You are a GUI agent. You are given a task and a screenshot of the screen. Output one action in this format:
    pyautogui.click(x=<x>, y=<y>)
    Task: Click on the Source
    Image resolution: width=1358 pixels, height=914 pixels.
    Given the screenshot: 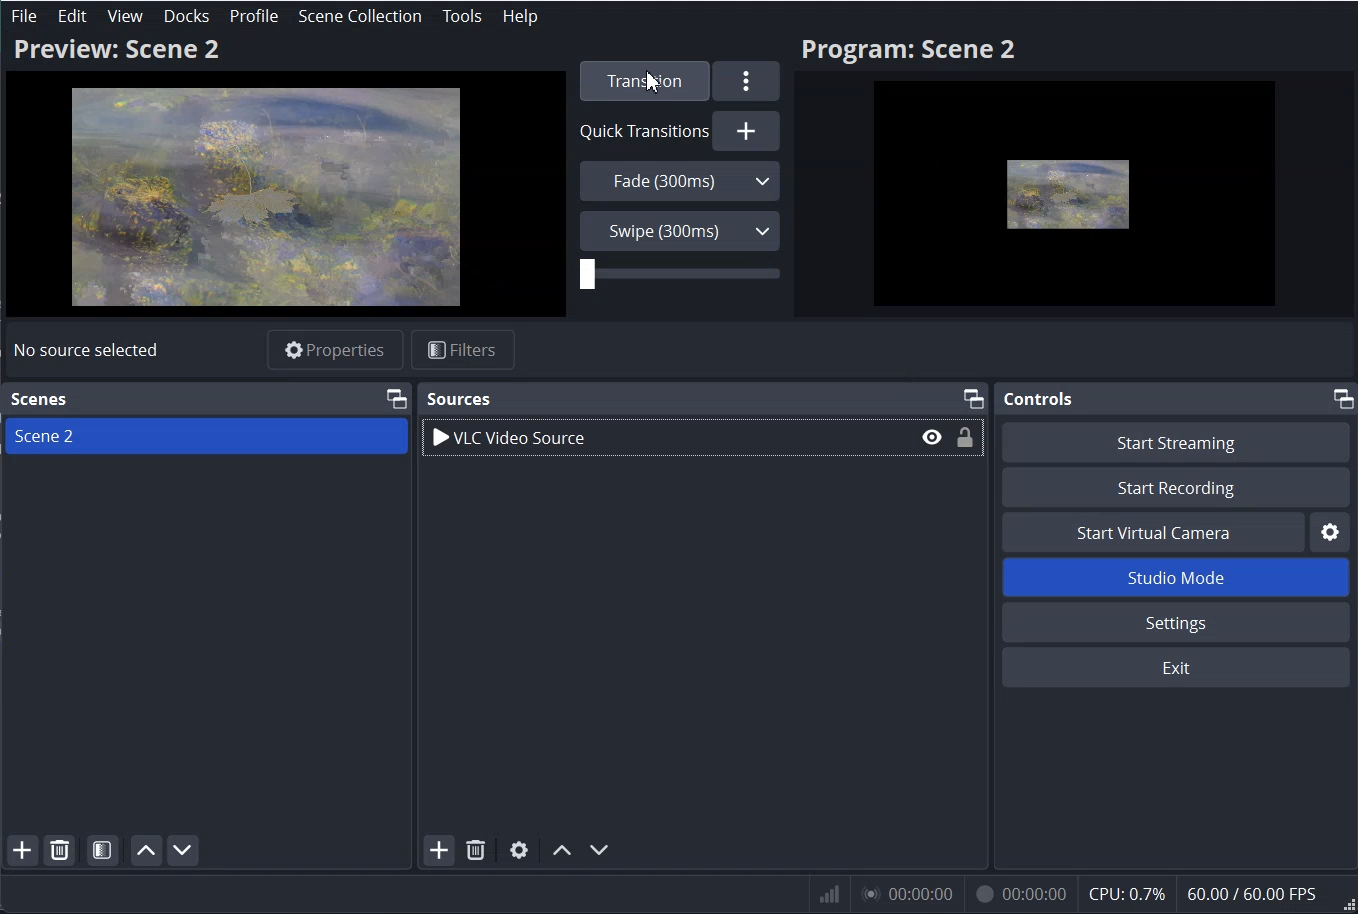 What is the action you would take?
    pyautogui.click(x=458, y=398)
    